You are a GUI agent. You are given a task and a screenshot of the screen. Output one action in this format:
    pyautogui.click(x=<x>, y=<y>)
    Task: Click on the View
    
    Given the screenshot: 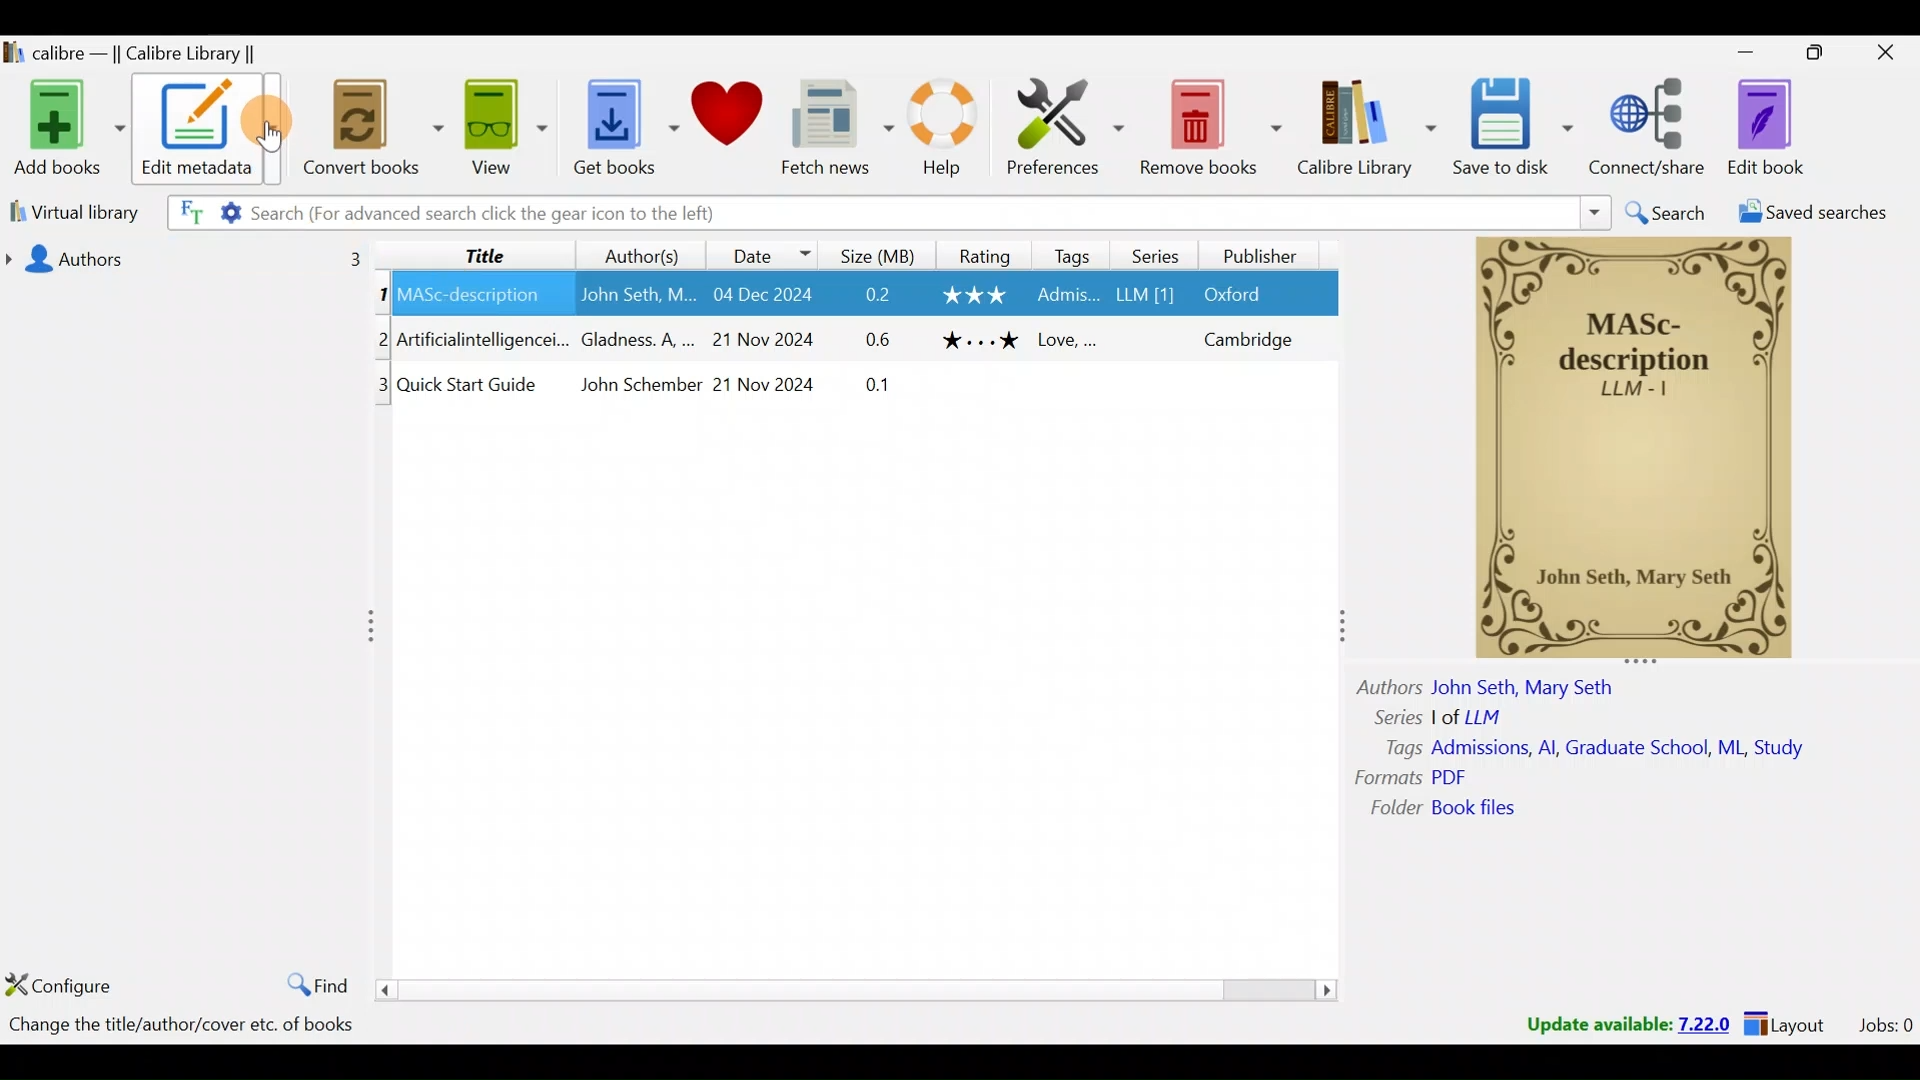 What is the action you would take?
    pyautogui.click(x=506, y=128)
    